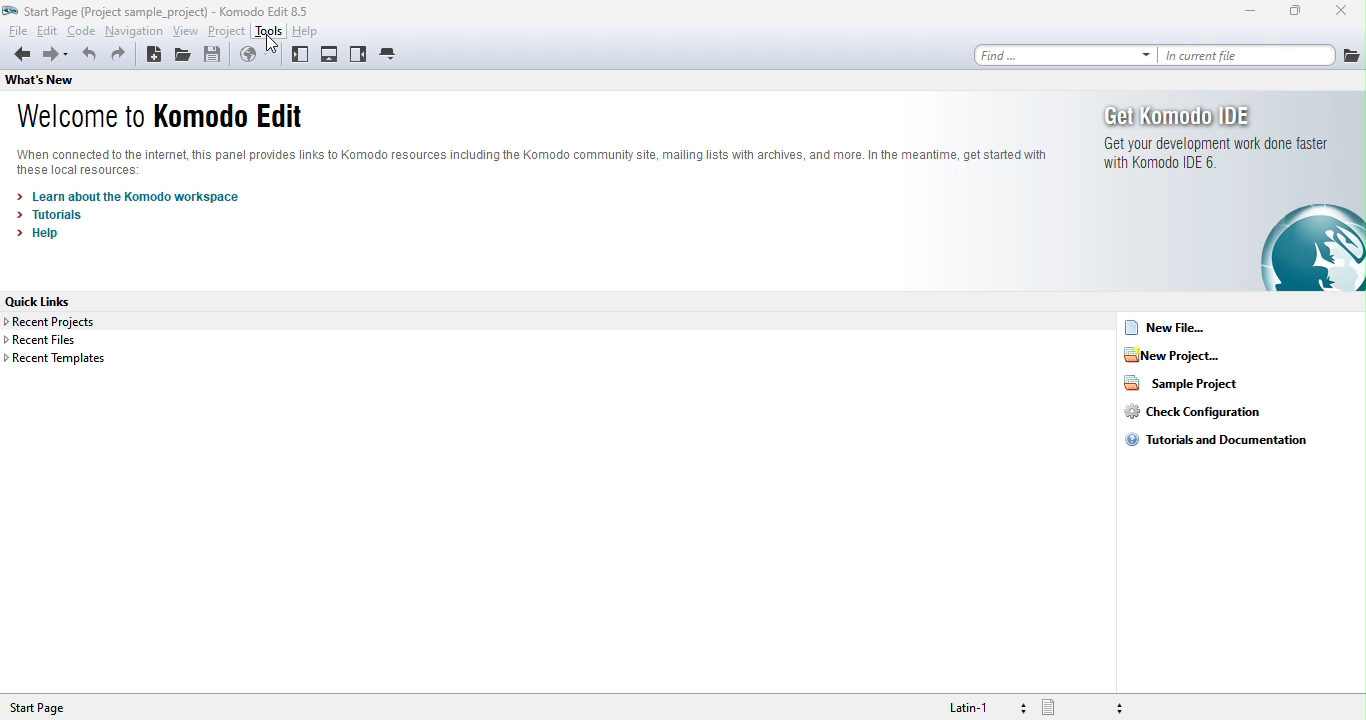  Describe the element at coordinates (48, 31) in the screenshot. I see `edit` at that location.